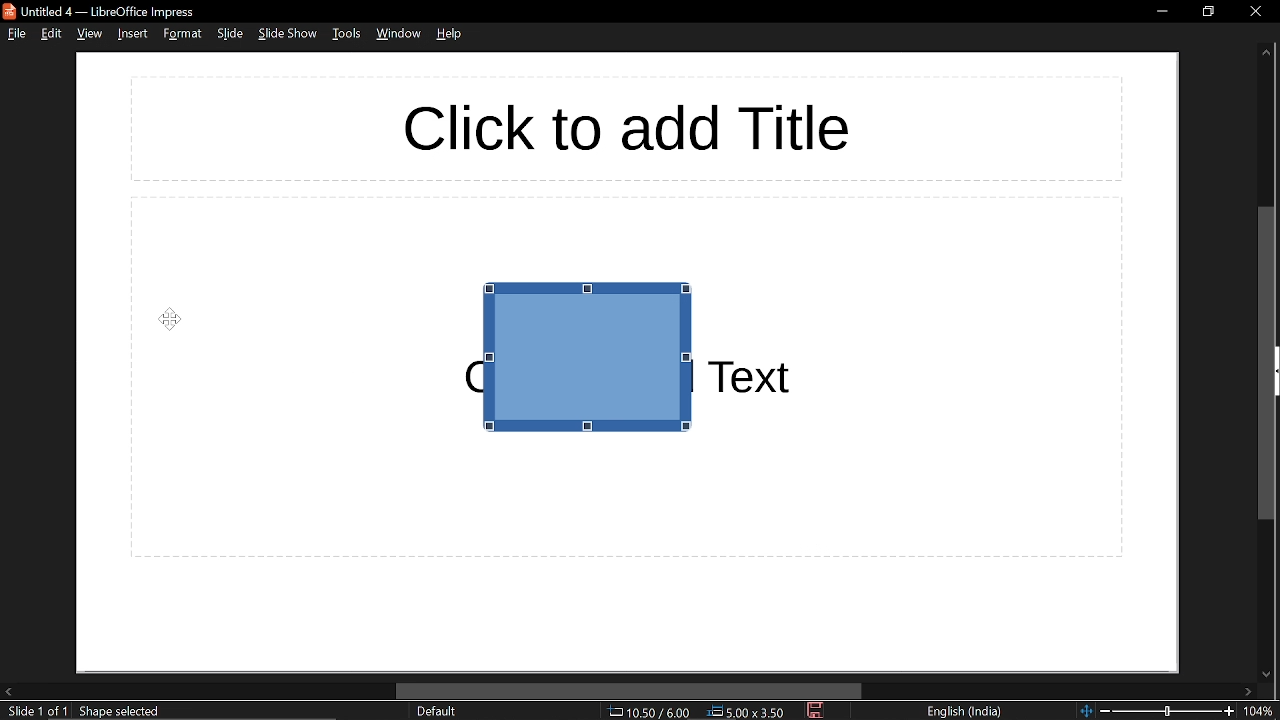 The image size is (1280, 720). Describe the element at coordinates (131, 34) in the screenshot. I see `insert` at that location.